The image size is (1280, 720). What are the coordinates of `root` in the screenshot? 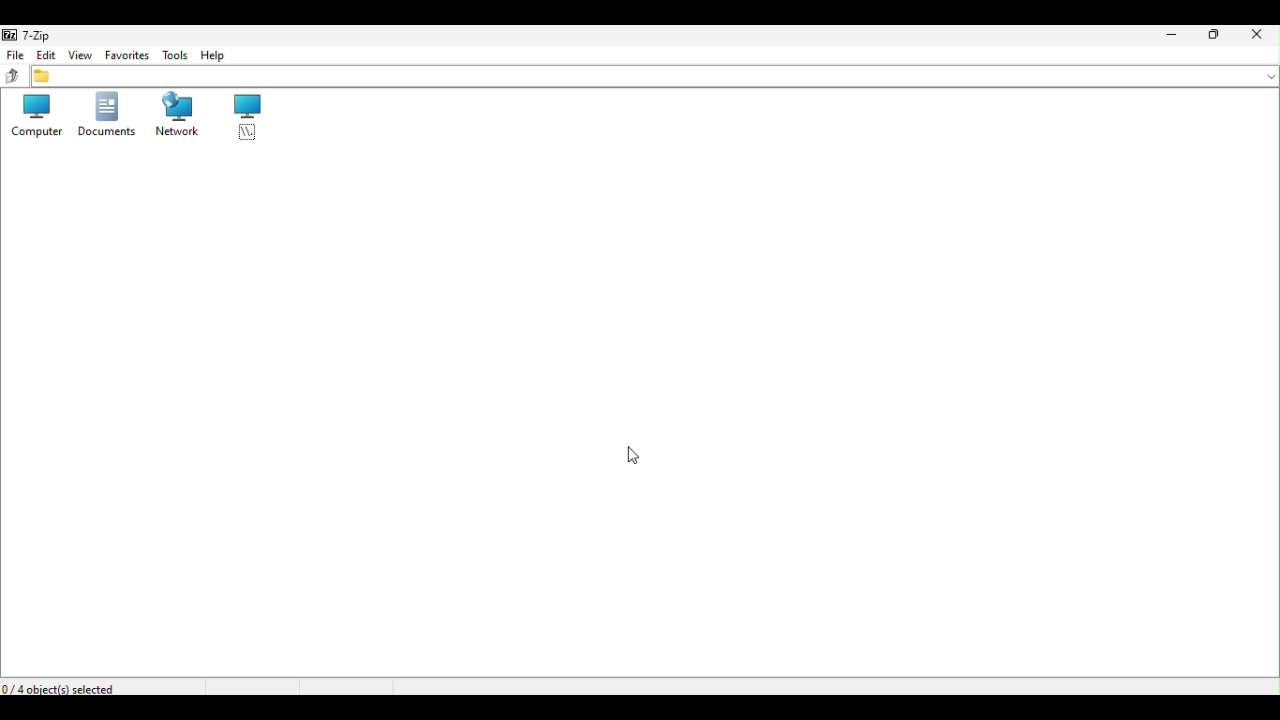 It's located at (256, 120).